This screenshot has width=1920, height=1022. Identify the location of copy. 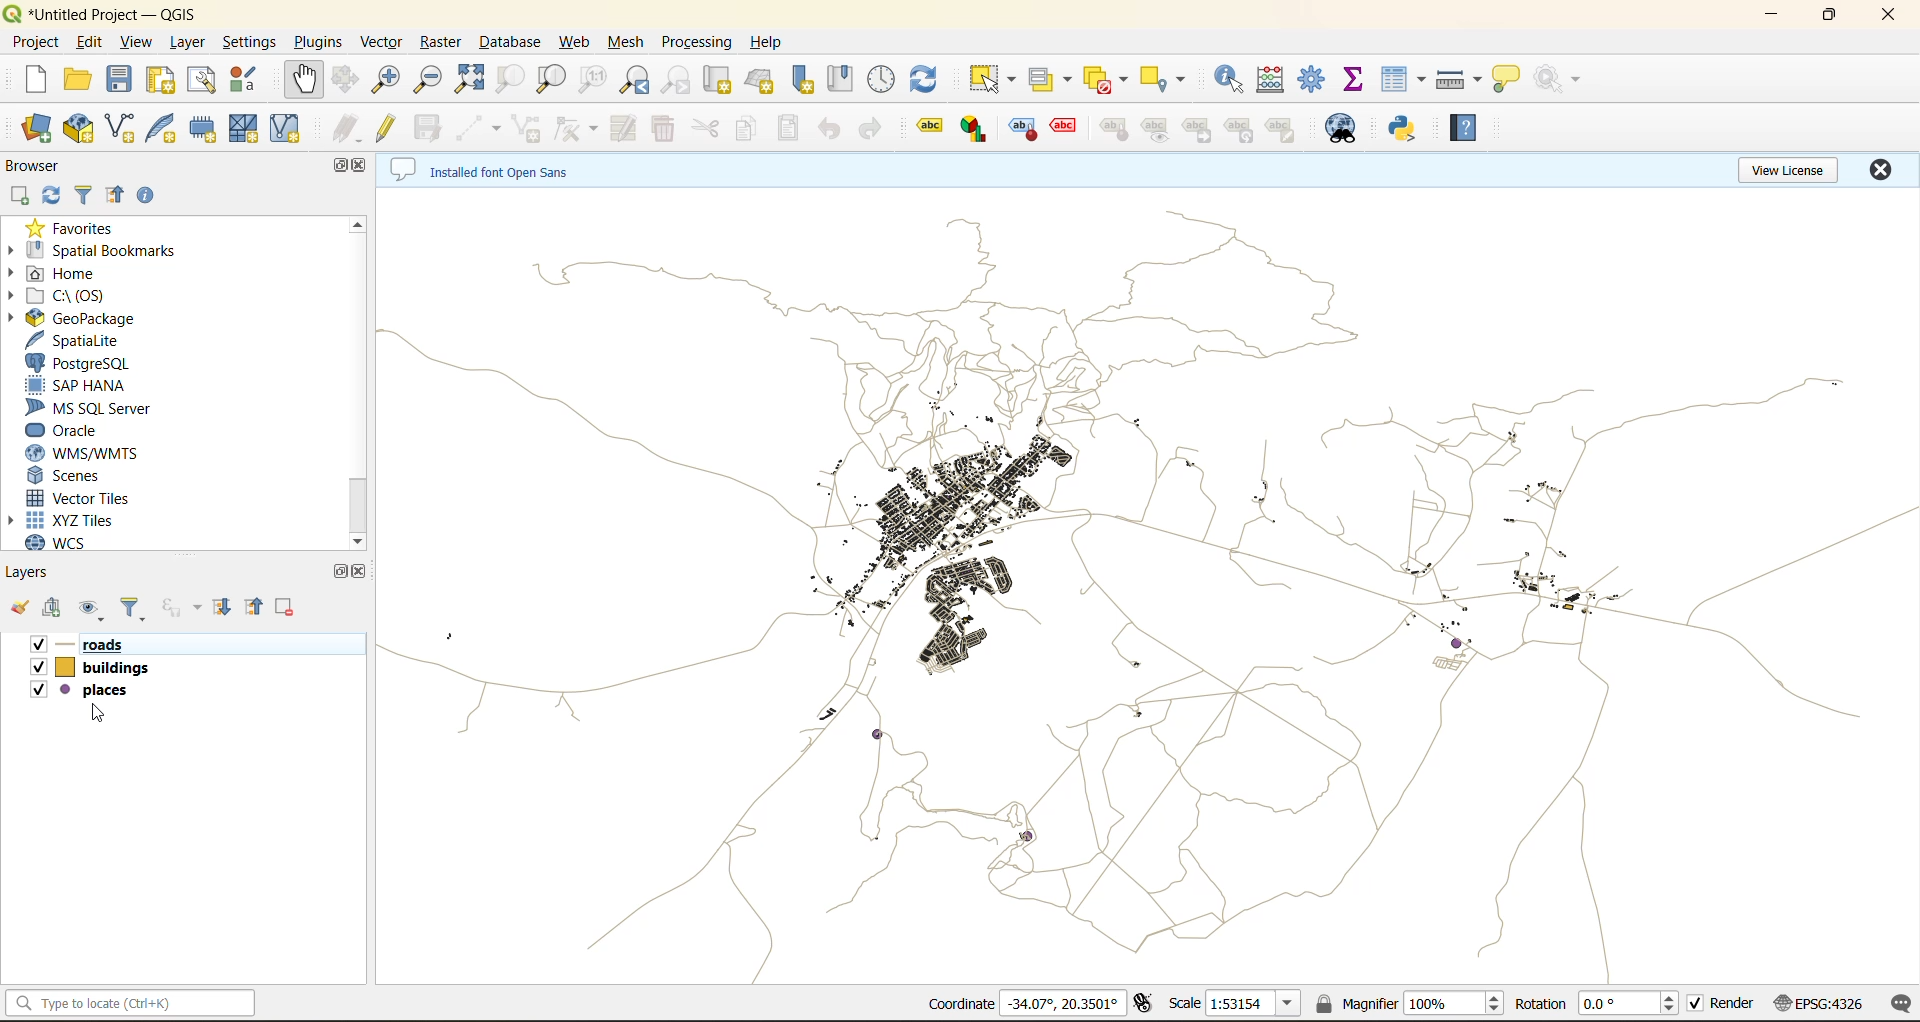
(754, 128).